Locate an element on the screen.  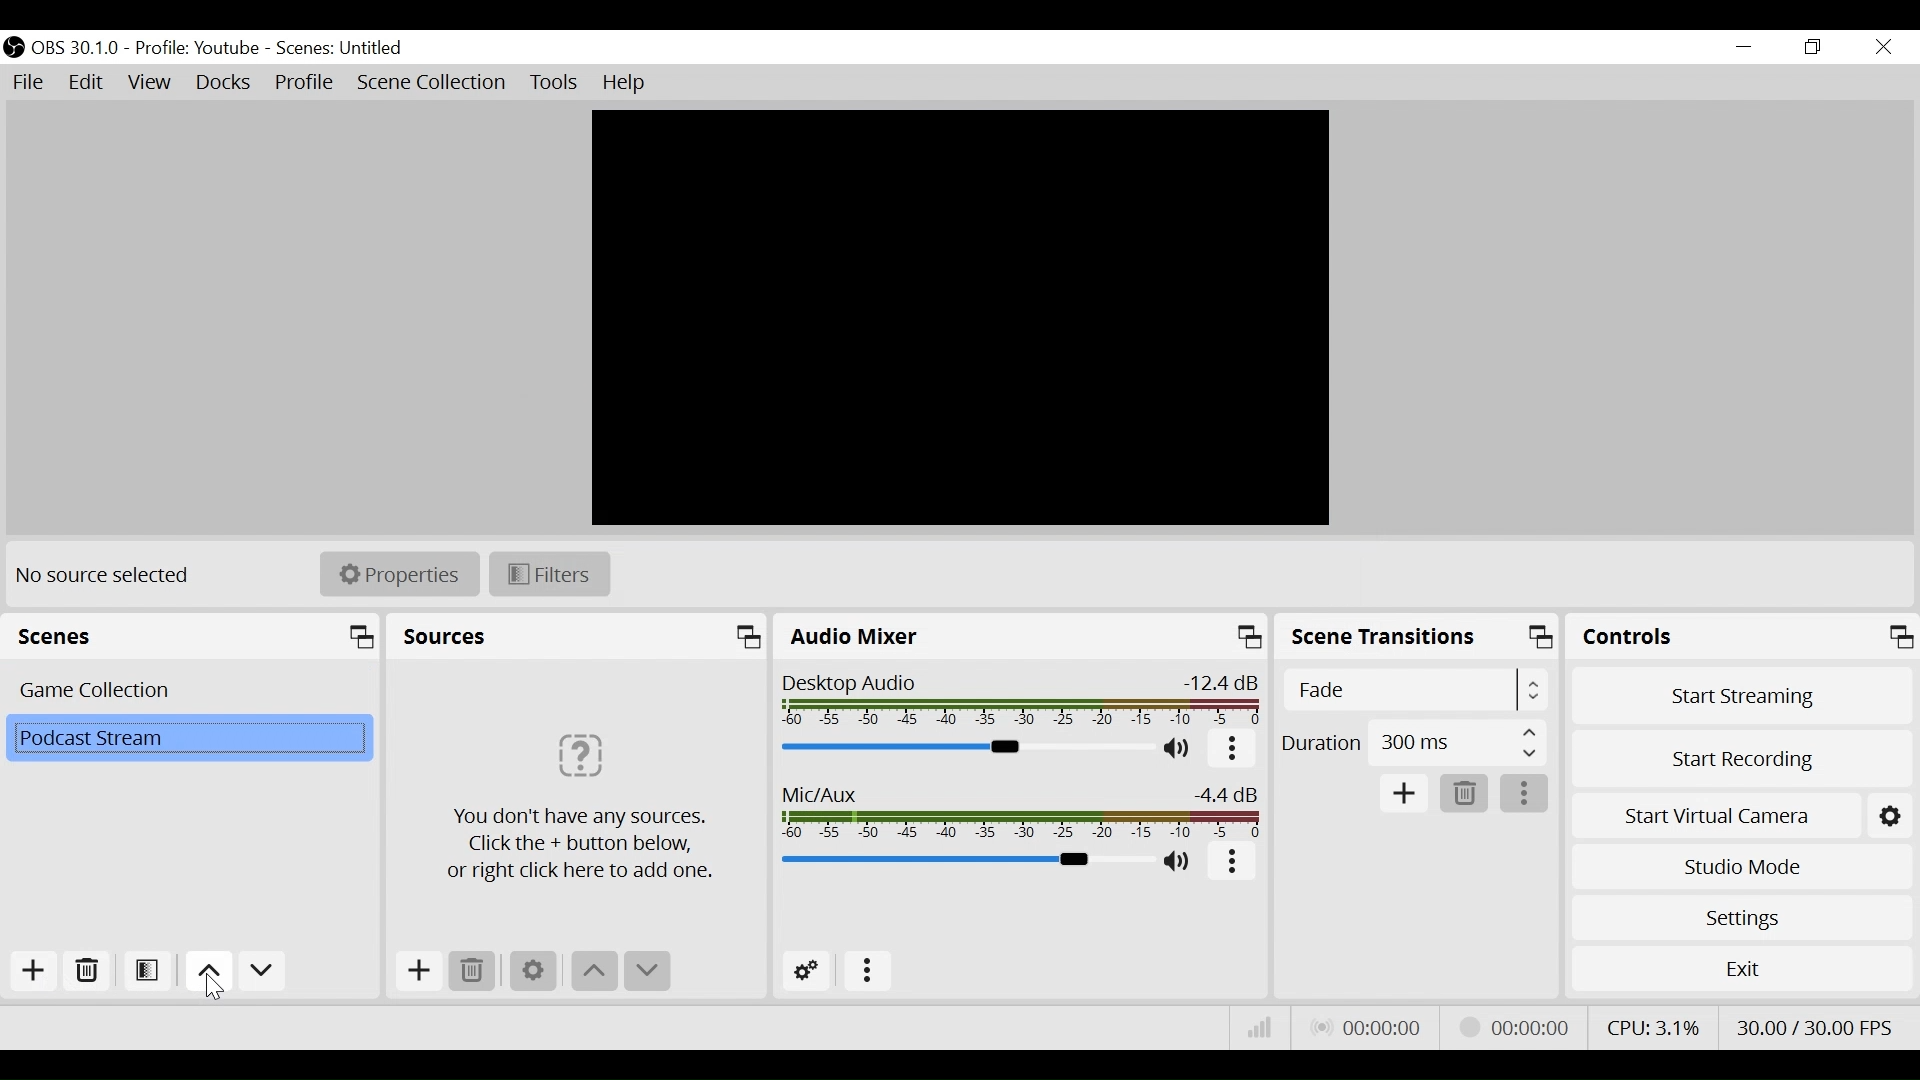
Filter is located at coordinates (547, 572).